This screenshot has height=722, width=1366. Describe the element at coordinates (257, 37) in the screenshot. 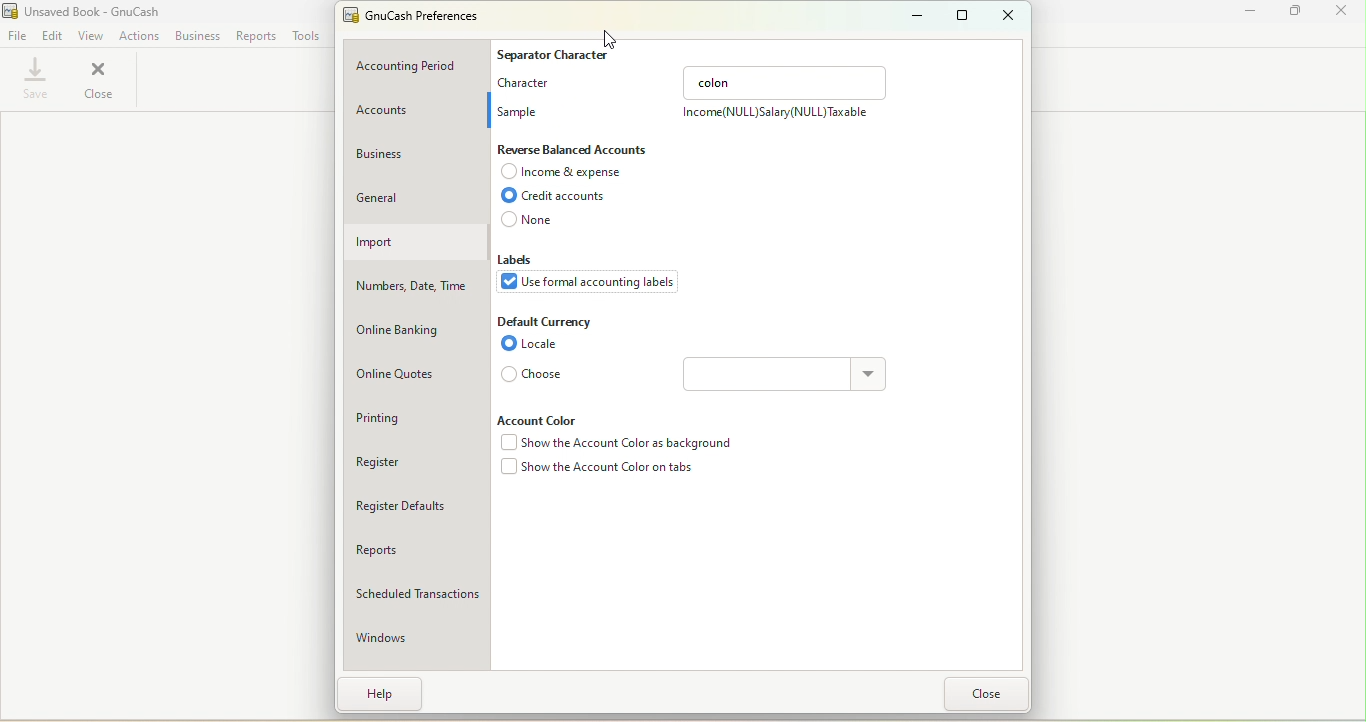

I see `Reports` at that location.